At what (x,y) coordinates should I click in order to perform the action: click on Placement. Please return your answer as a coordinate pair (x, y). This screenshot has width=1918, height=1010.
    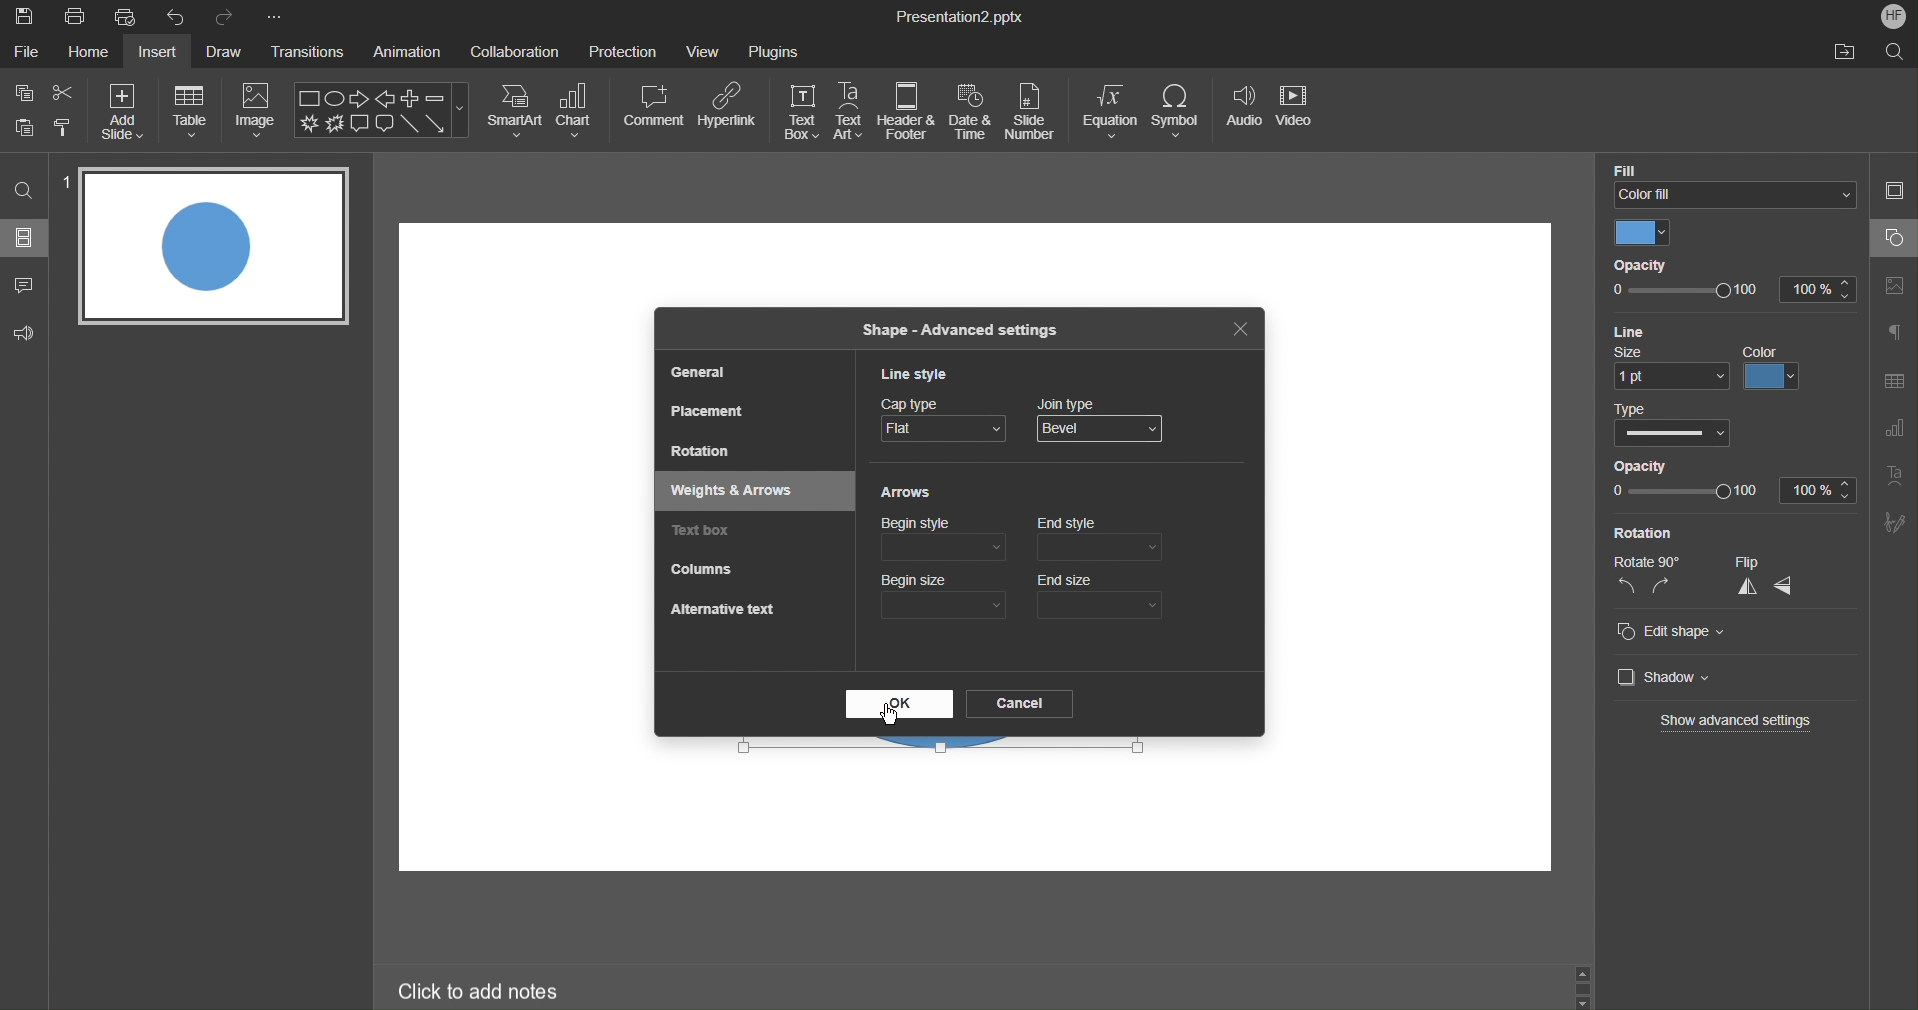
    Looking at the image, I should click on (704, 409).